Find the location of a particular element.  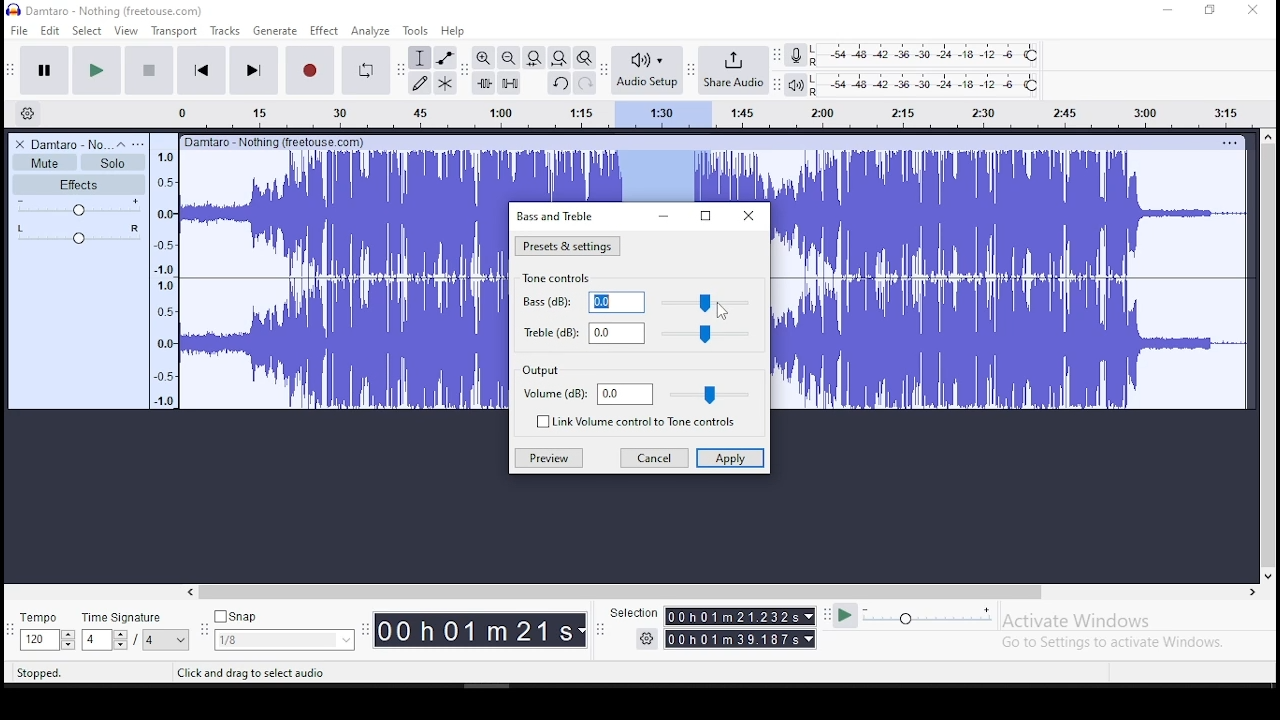

control is located at coordinates (707, 303).